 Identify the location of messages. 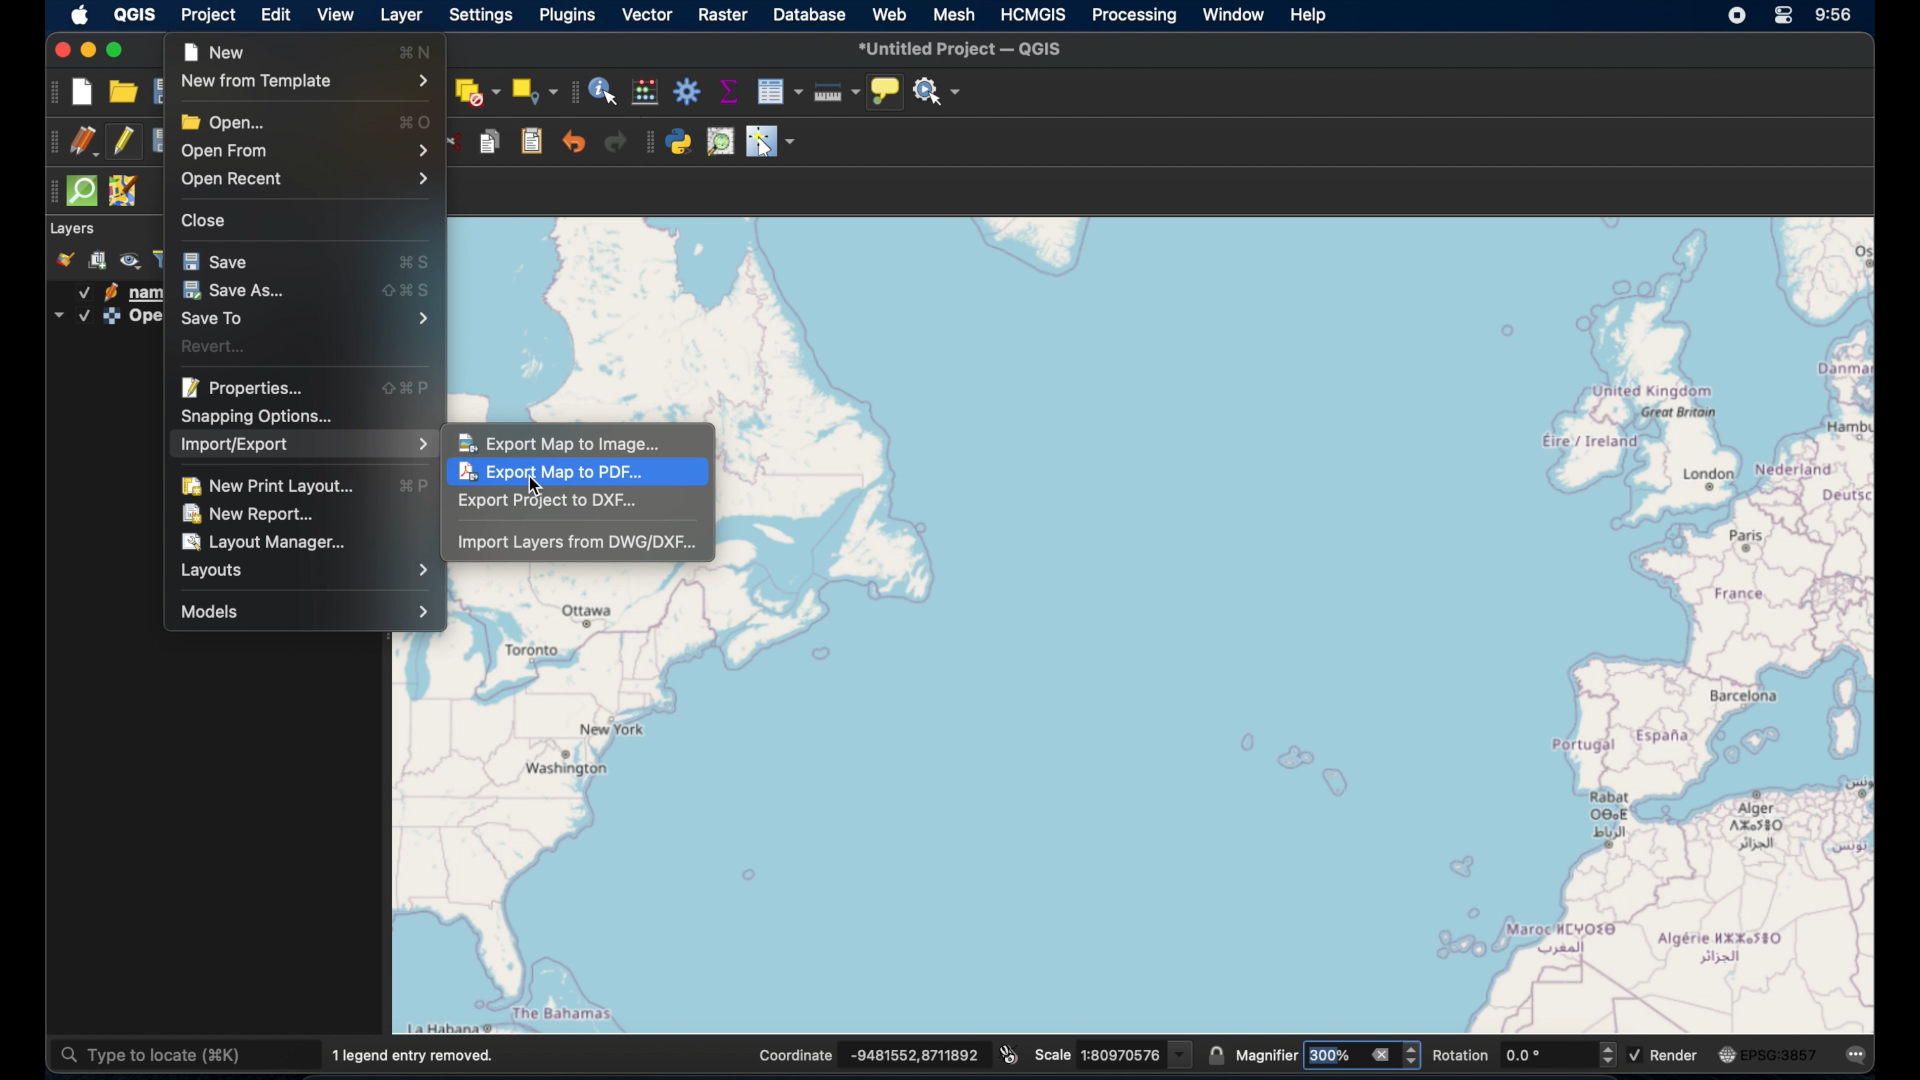
(1859, 1056).